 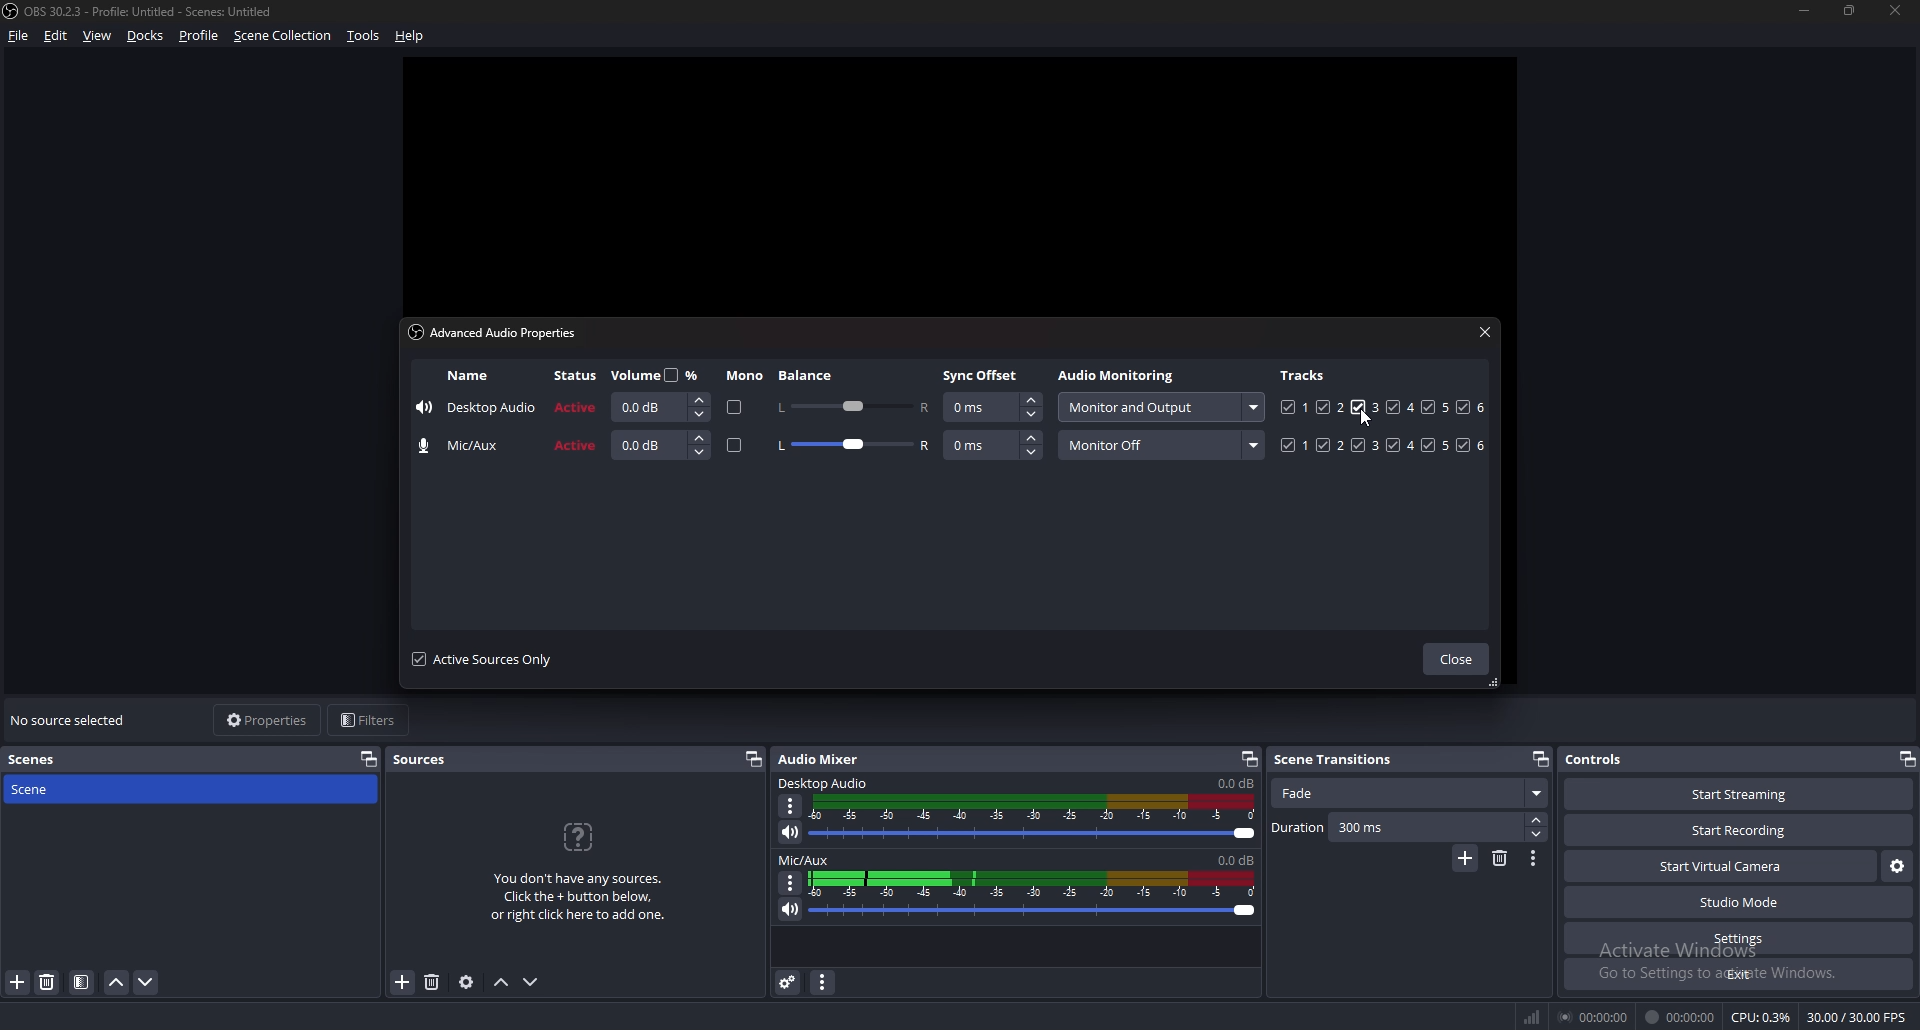 What do you see at coordinates (1408, 794) in the screenshot?
I see `fade` at bounding box center [1408, 794].